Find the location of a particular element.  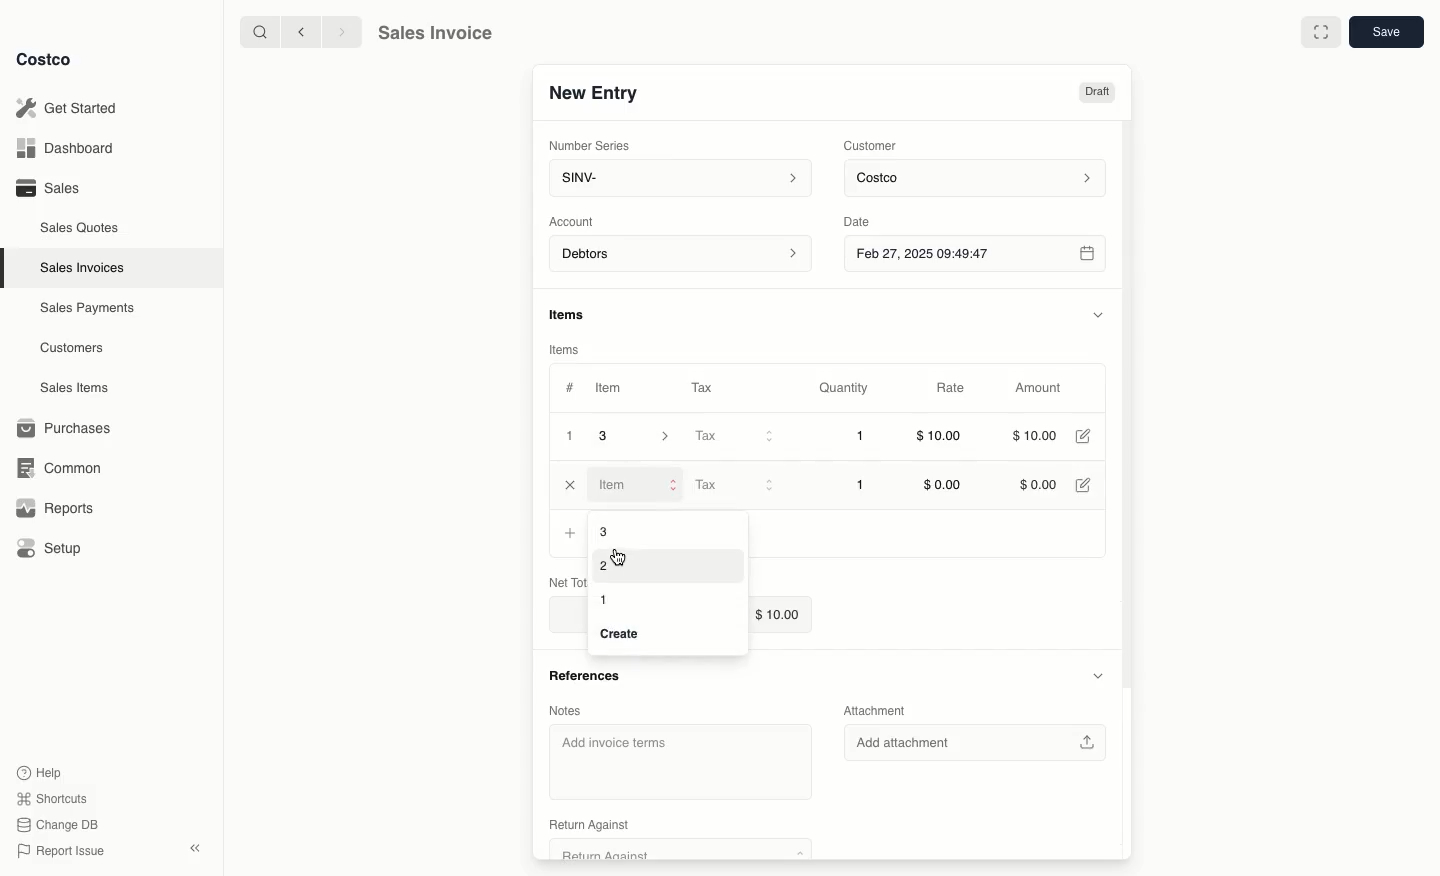

Quantity is located at coordinates (845, 388).